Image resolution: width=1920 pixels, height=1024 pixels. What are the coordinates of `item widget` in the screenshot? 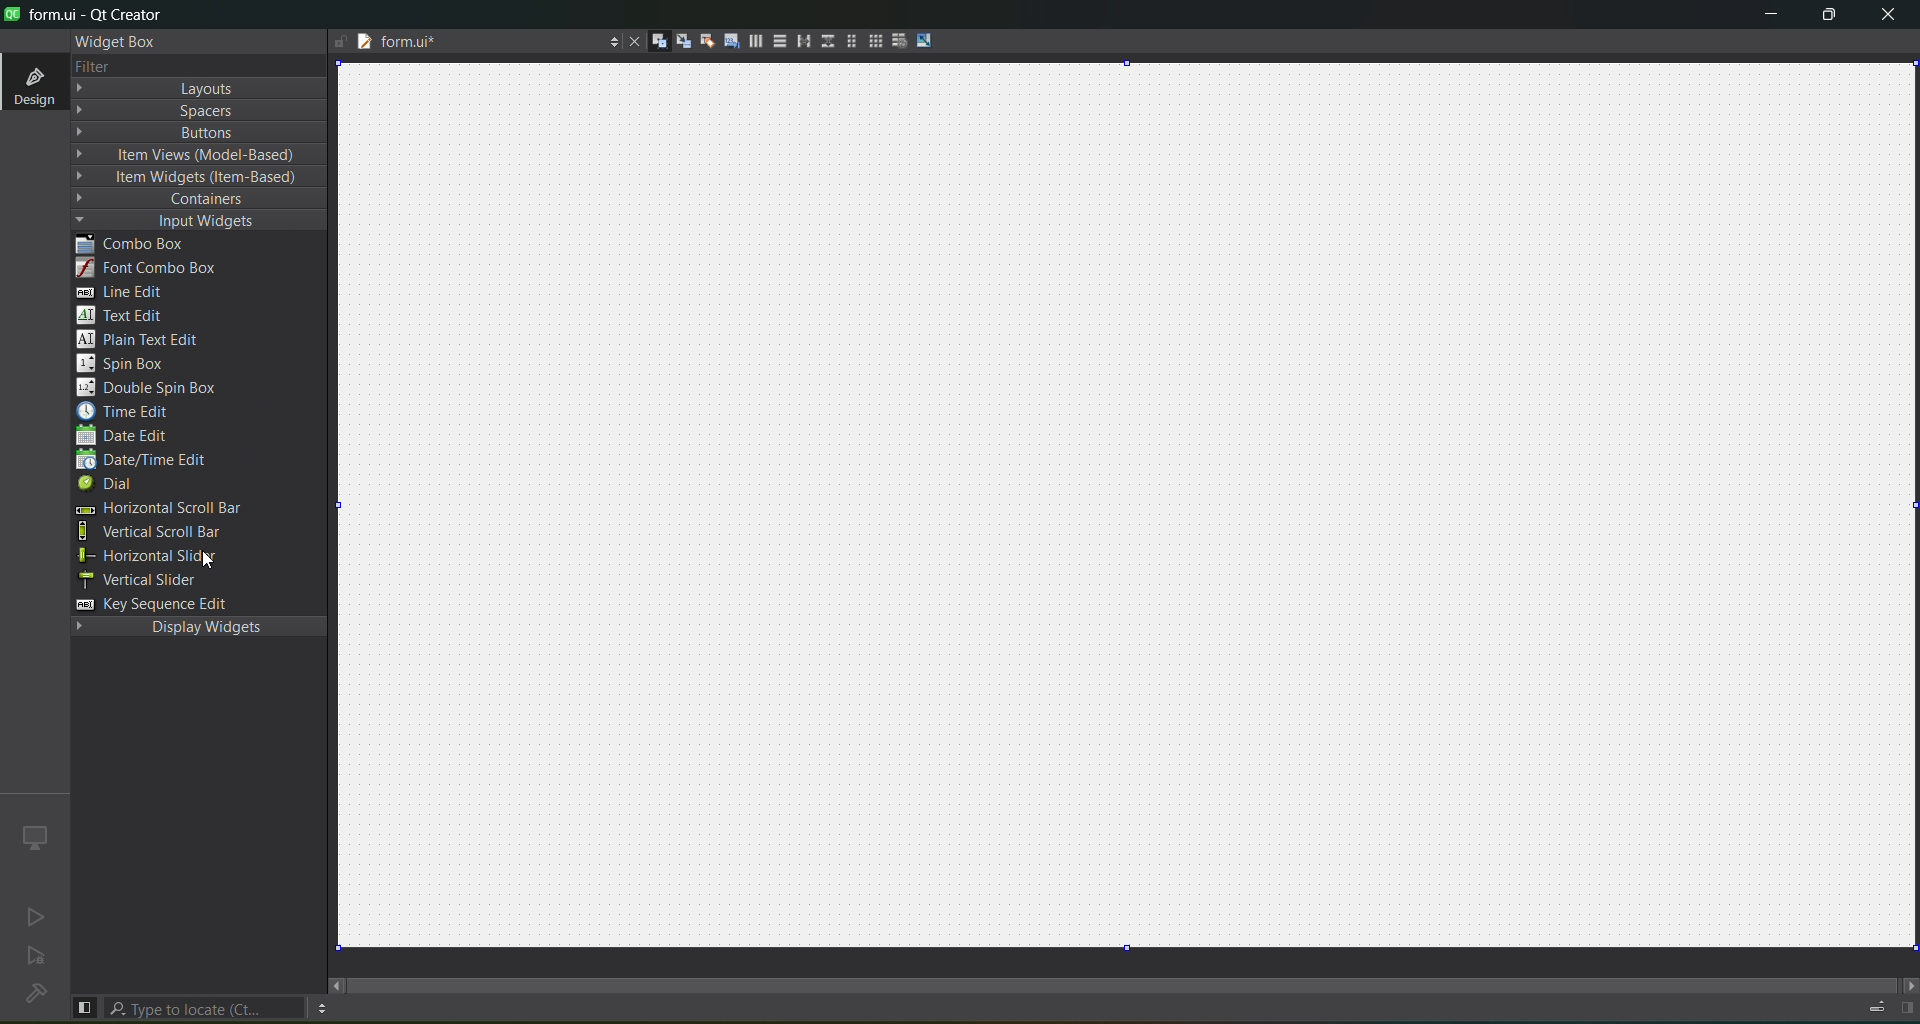 It's located at (190, 177).